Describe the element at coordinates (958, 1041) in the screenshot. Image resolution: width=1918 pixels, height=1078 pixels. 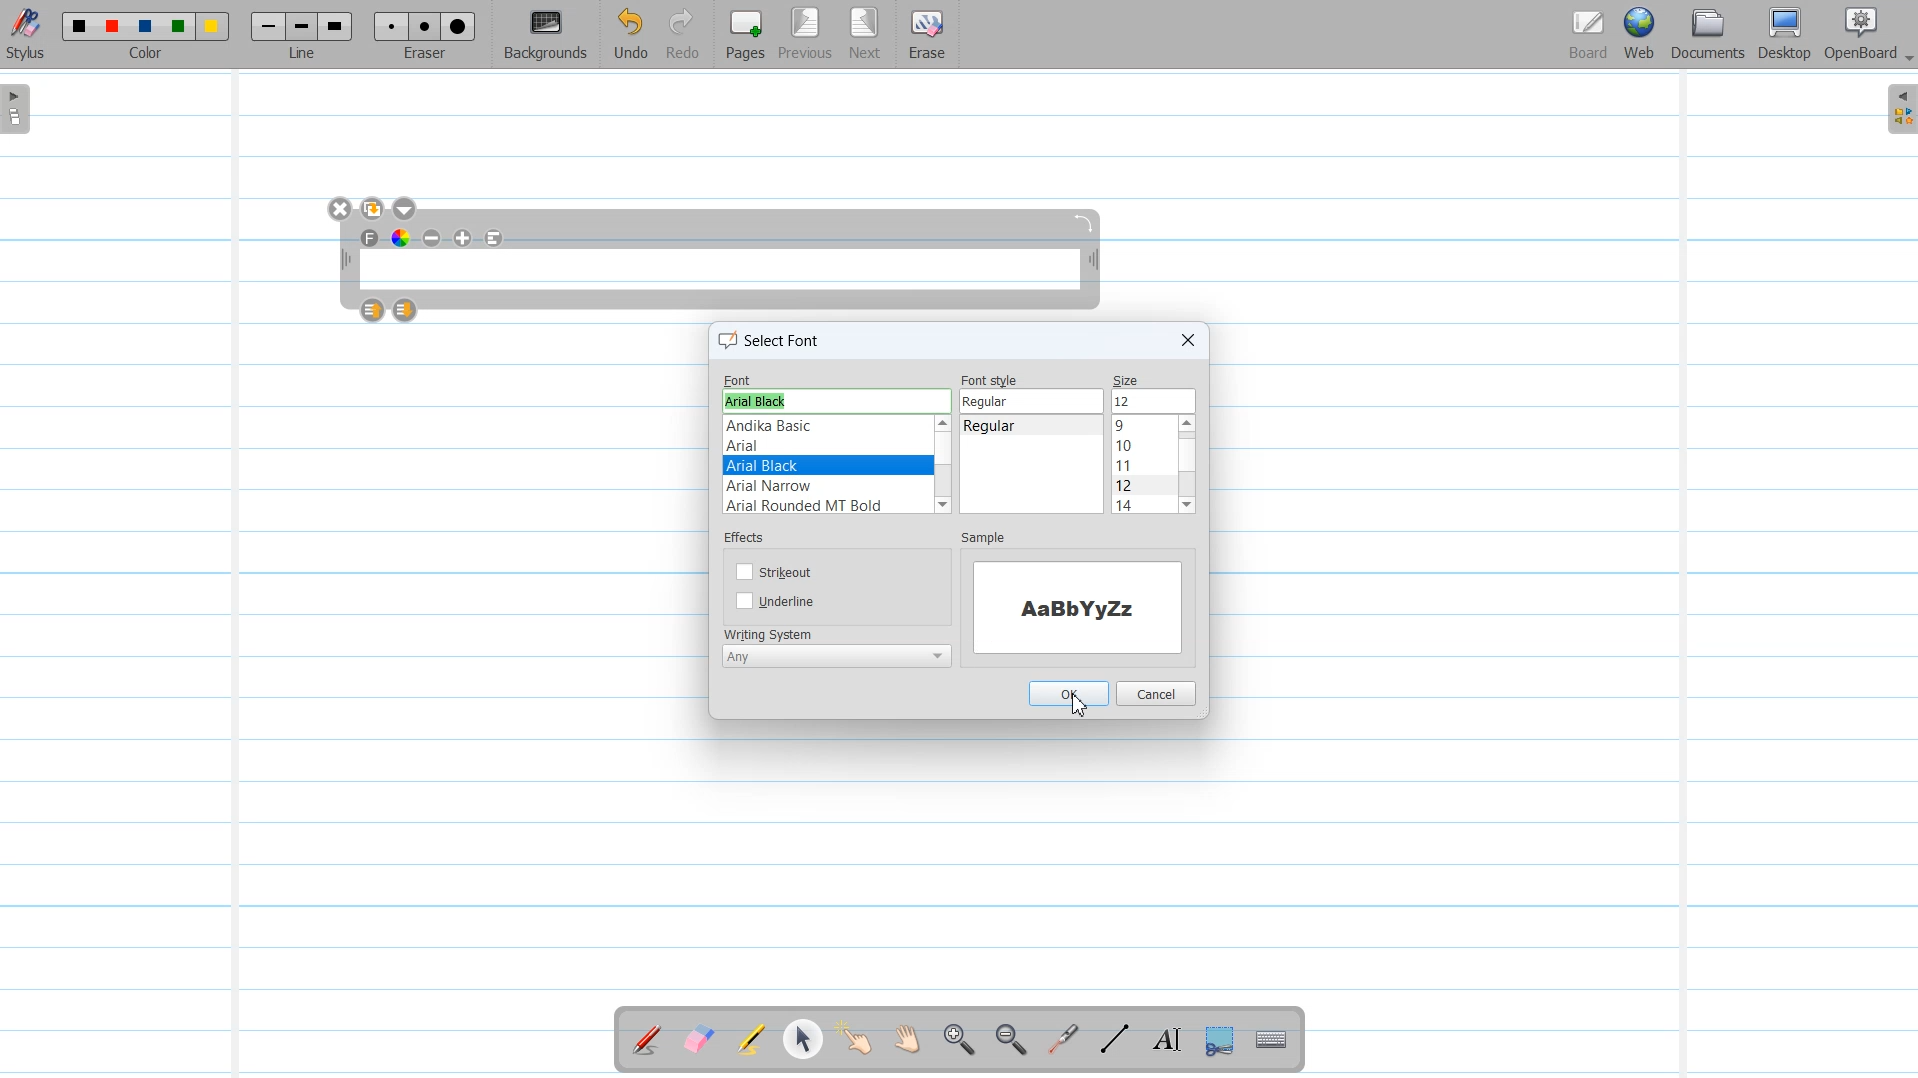
I see `Zoom In` at that location.